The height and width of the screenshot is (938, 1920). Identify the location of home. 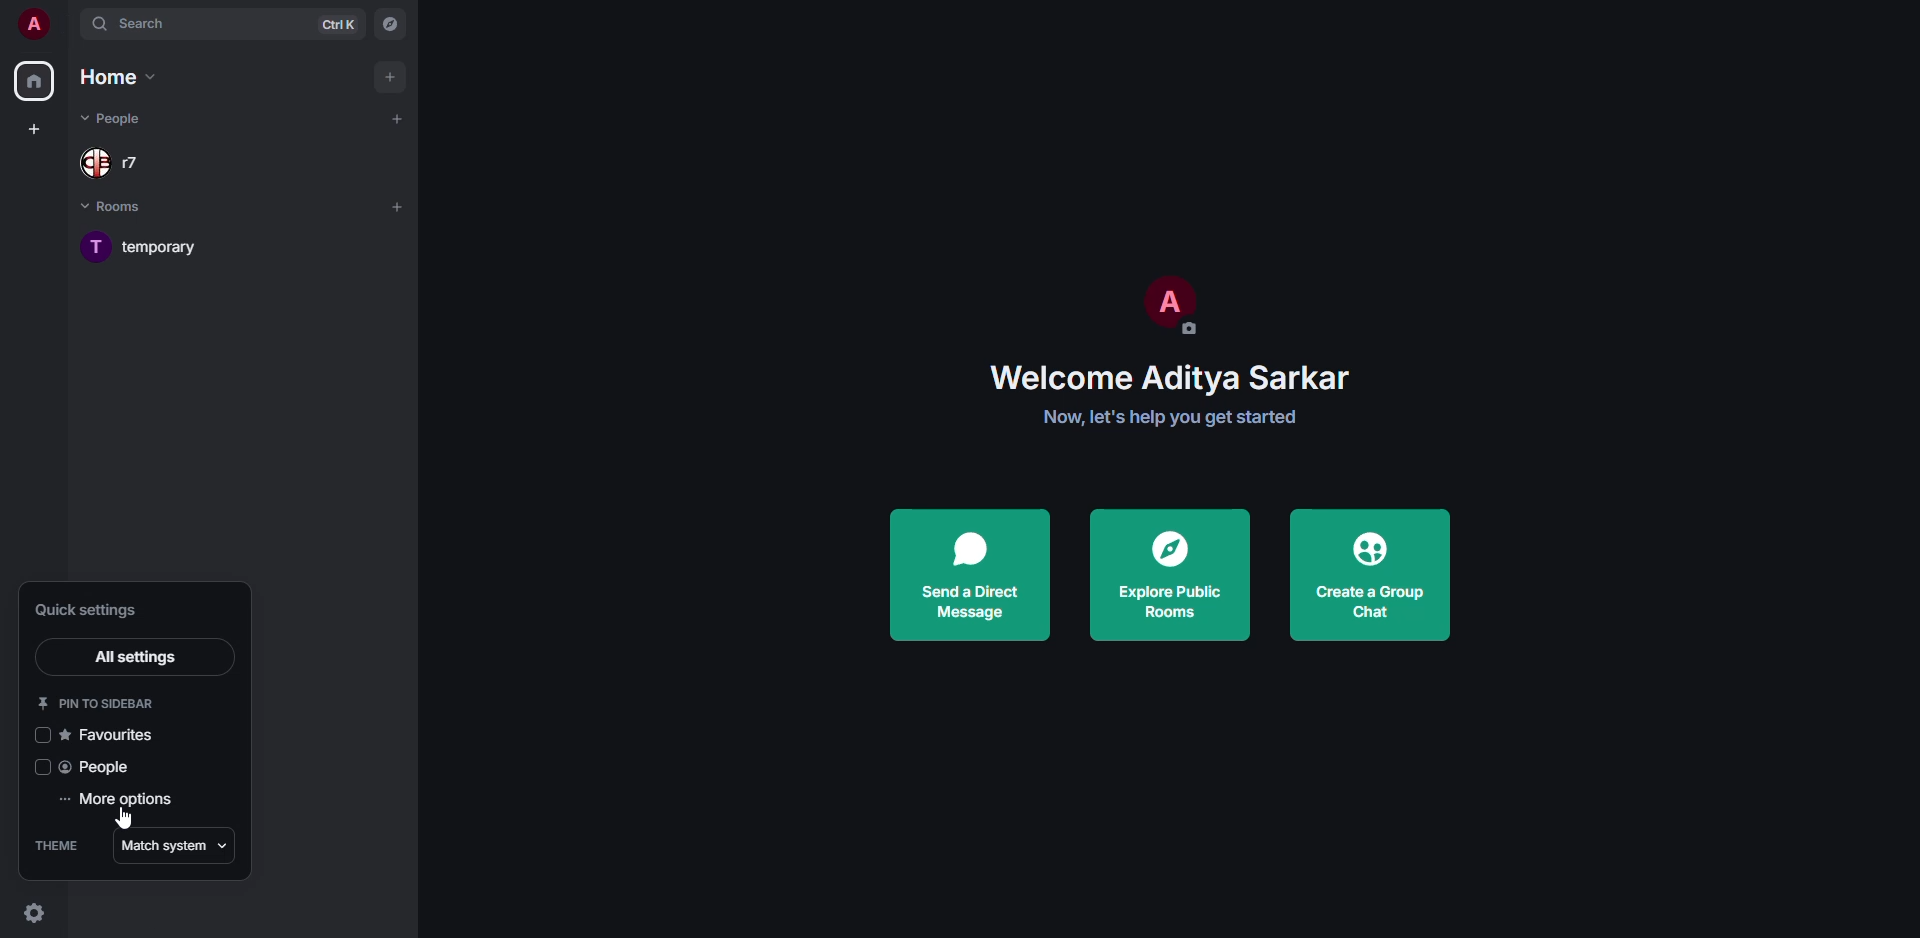
(121, 76).